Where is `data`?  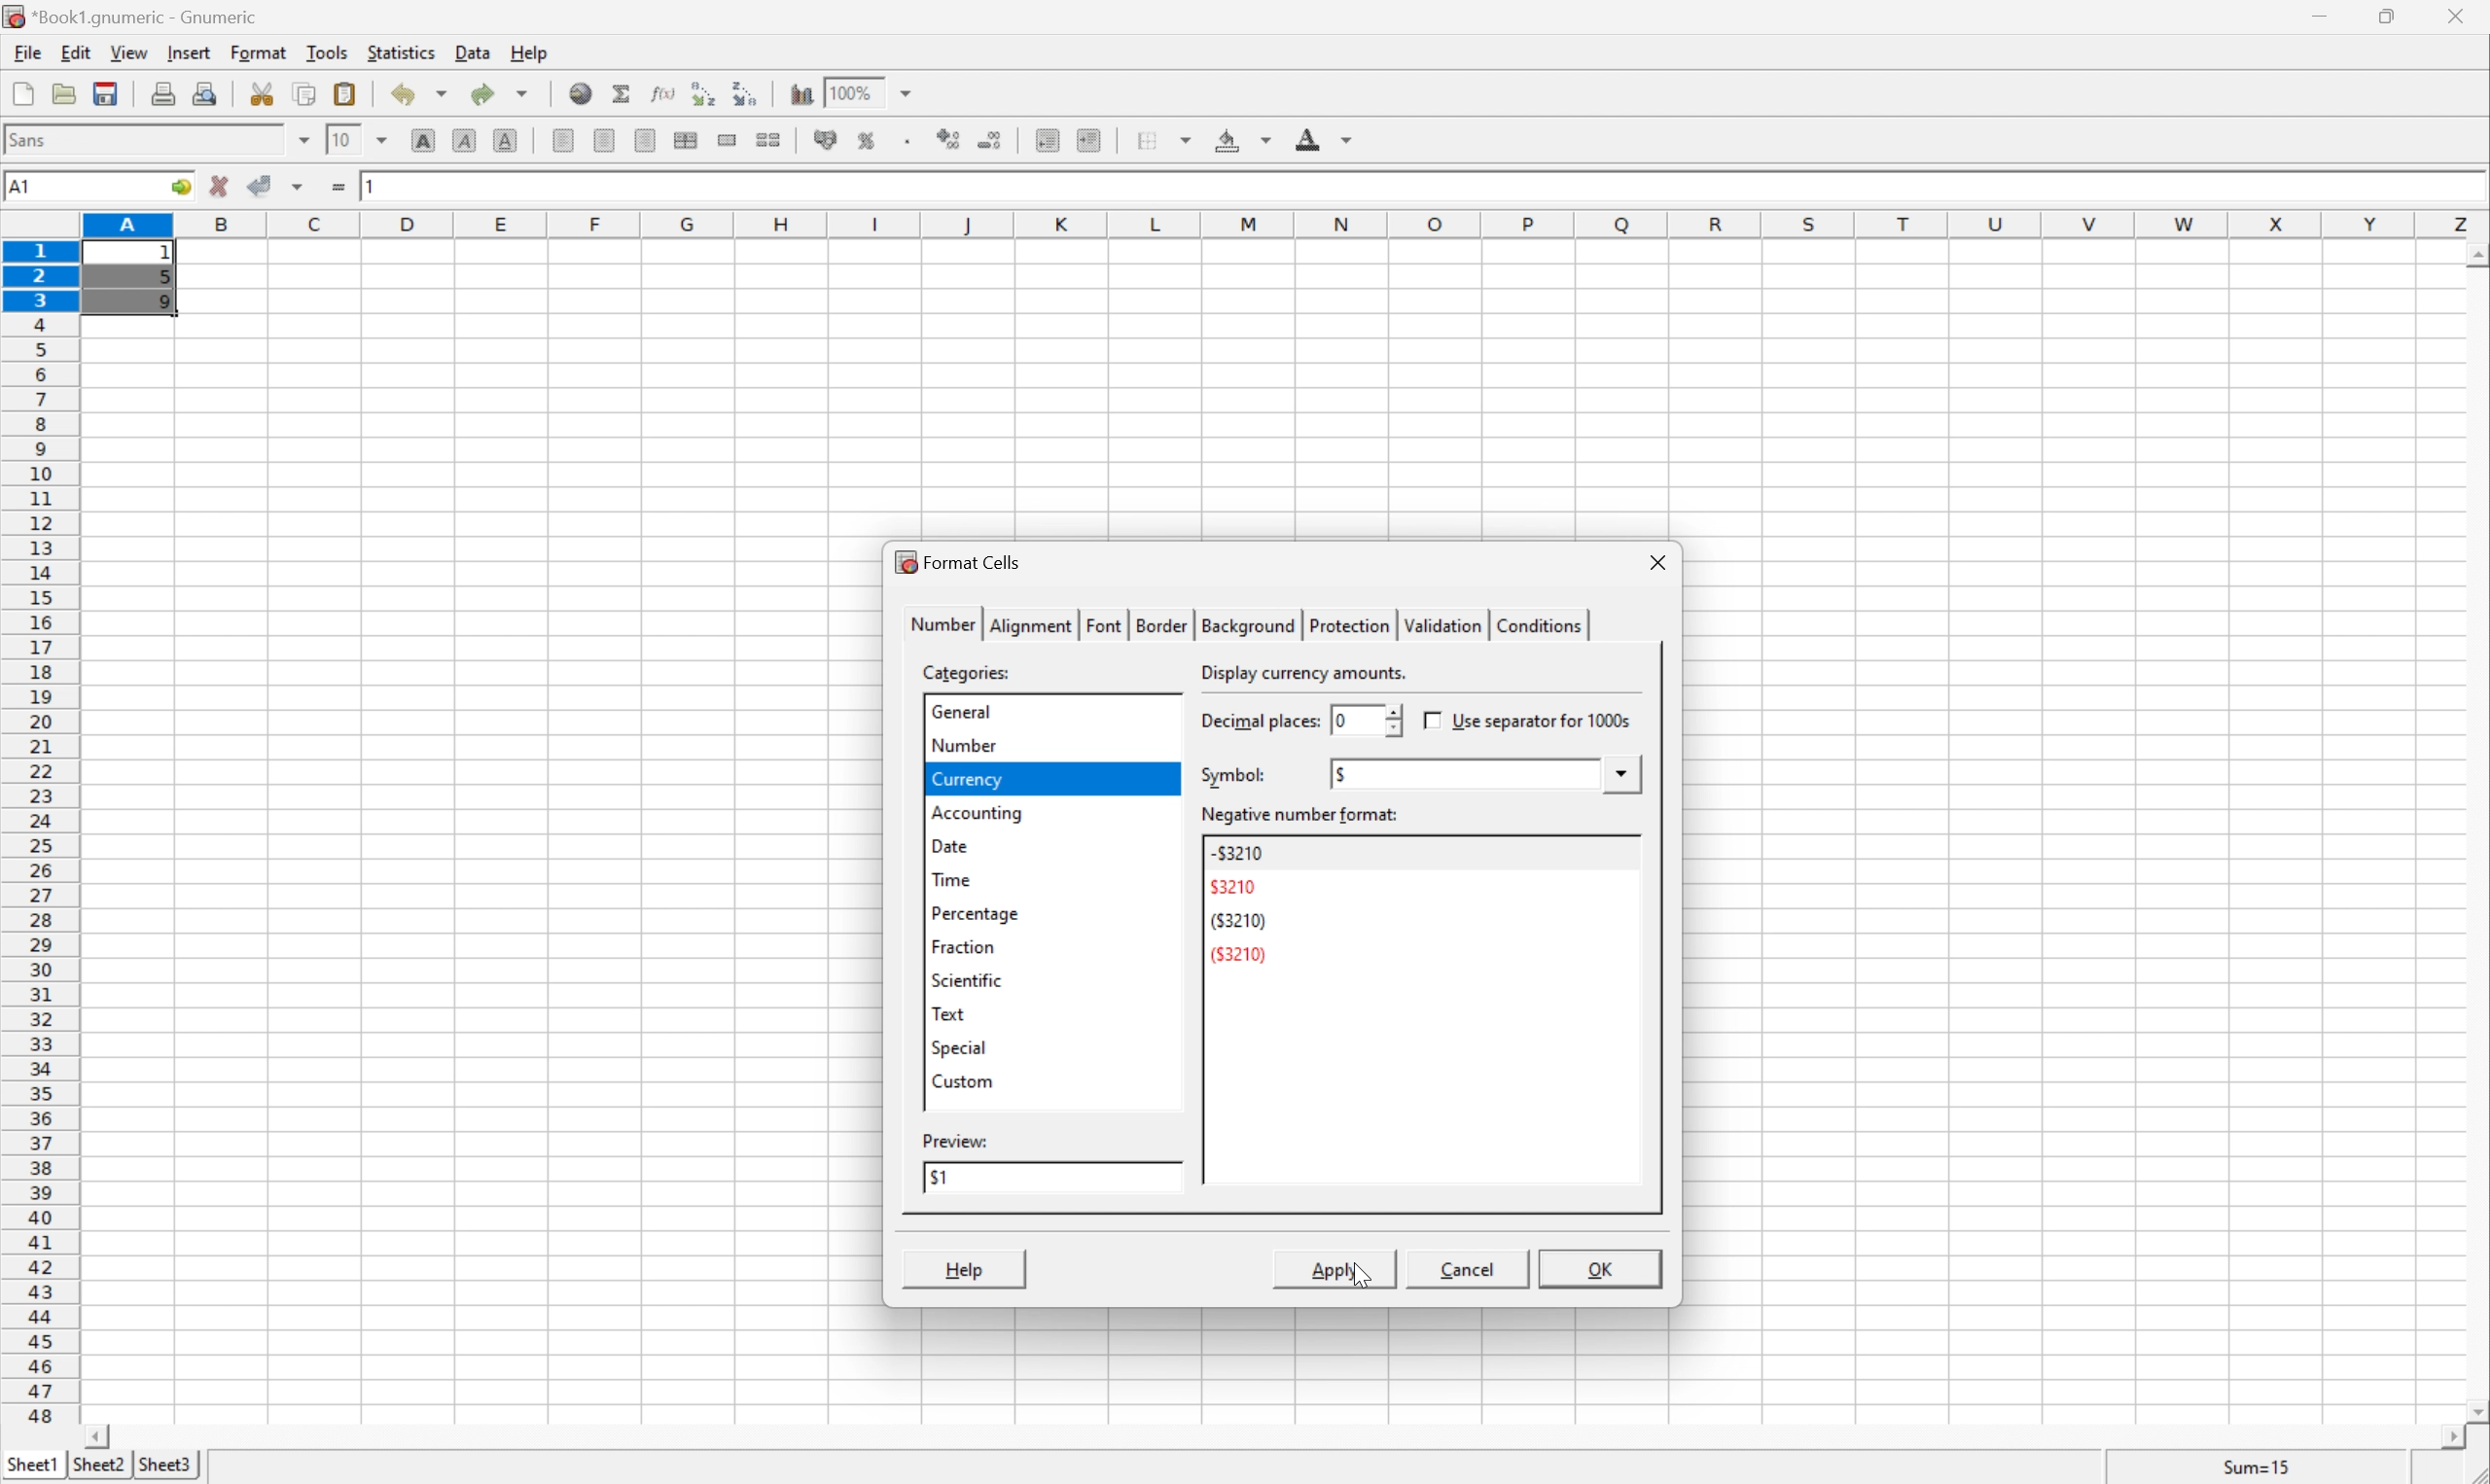
data is located at coordinates (475, 48).